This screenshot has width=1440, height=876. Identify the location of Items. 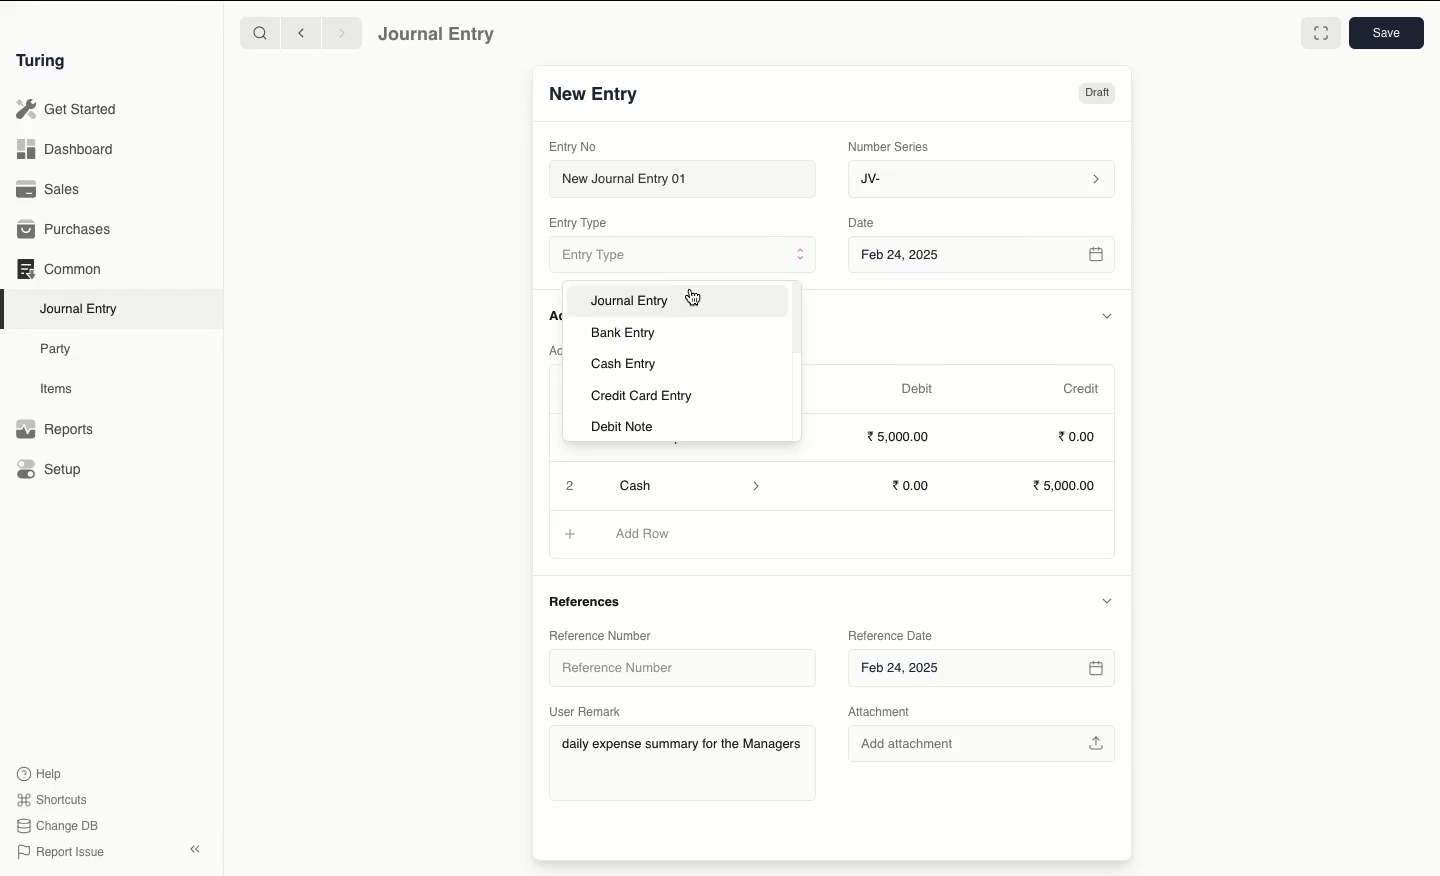
(57, 388).